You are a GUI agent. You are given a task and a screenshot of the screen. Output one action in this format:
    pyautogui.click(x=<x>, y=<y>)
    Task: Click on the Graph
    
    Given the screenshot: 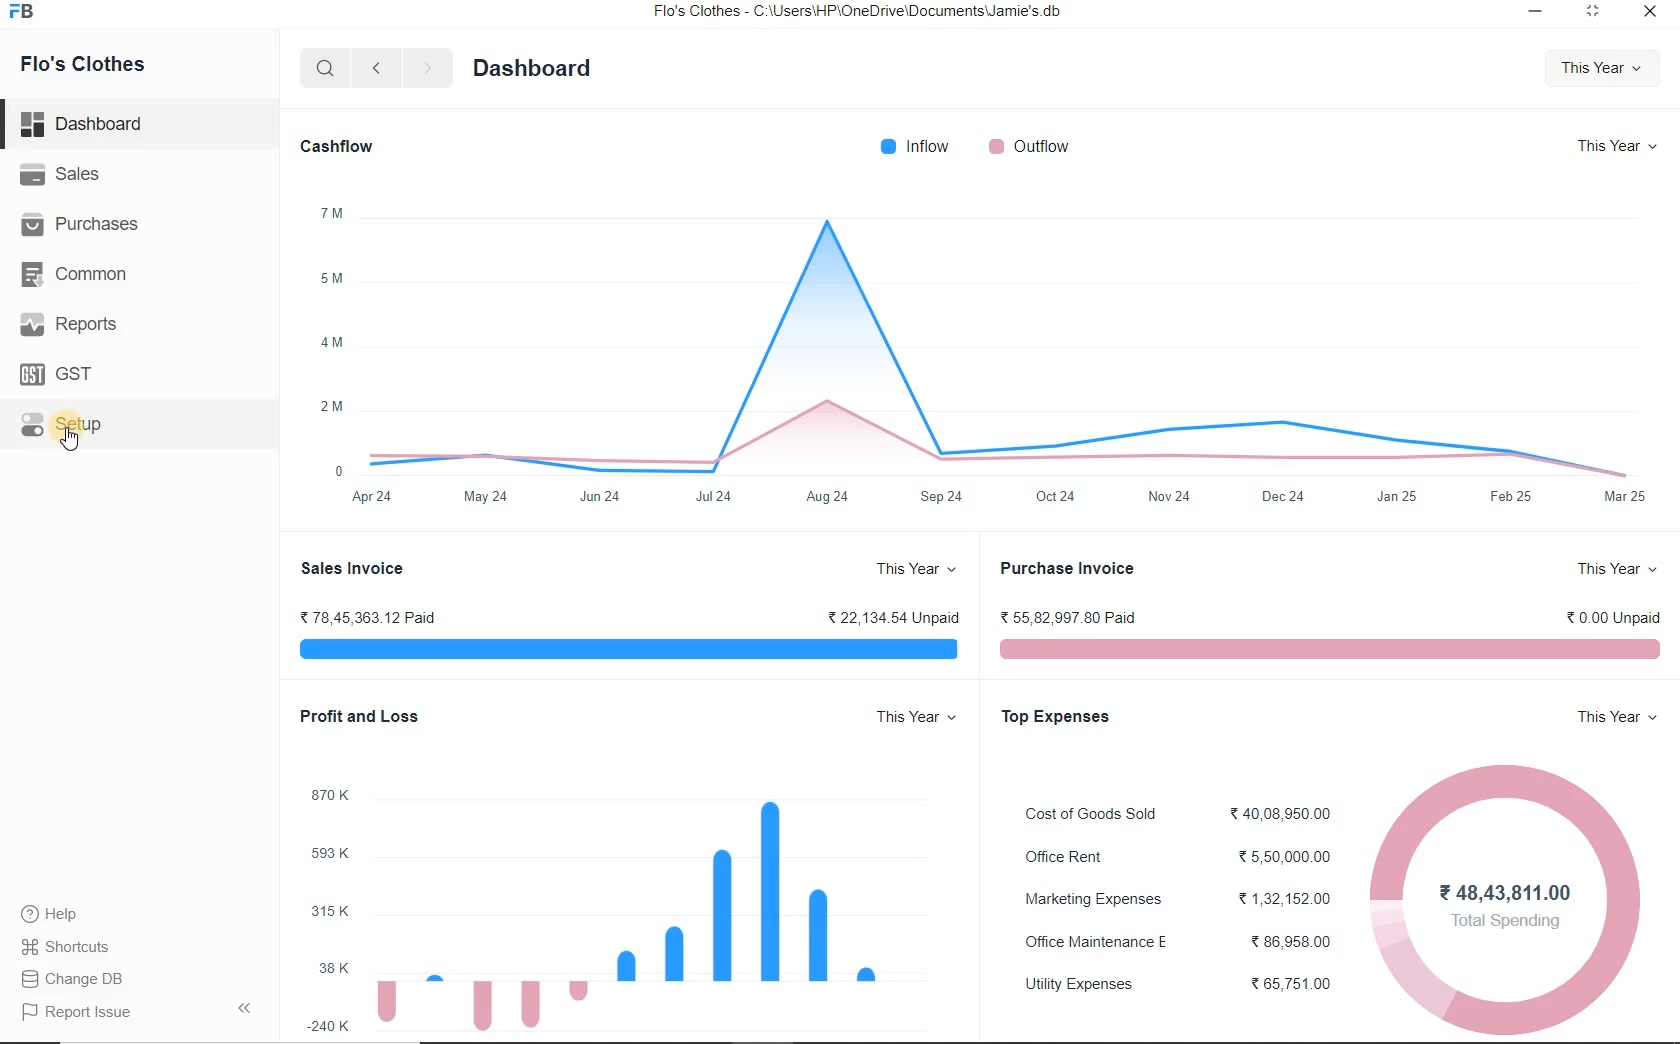 What is the action you would take?
    pyautogui.click(x=1003, y=334)
    